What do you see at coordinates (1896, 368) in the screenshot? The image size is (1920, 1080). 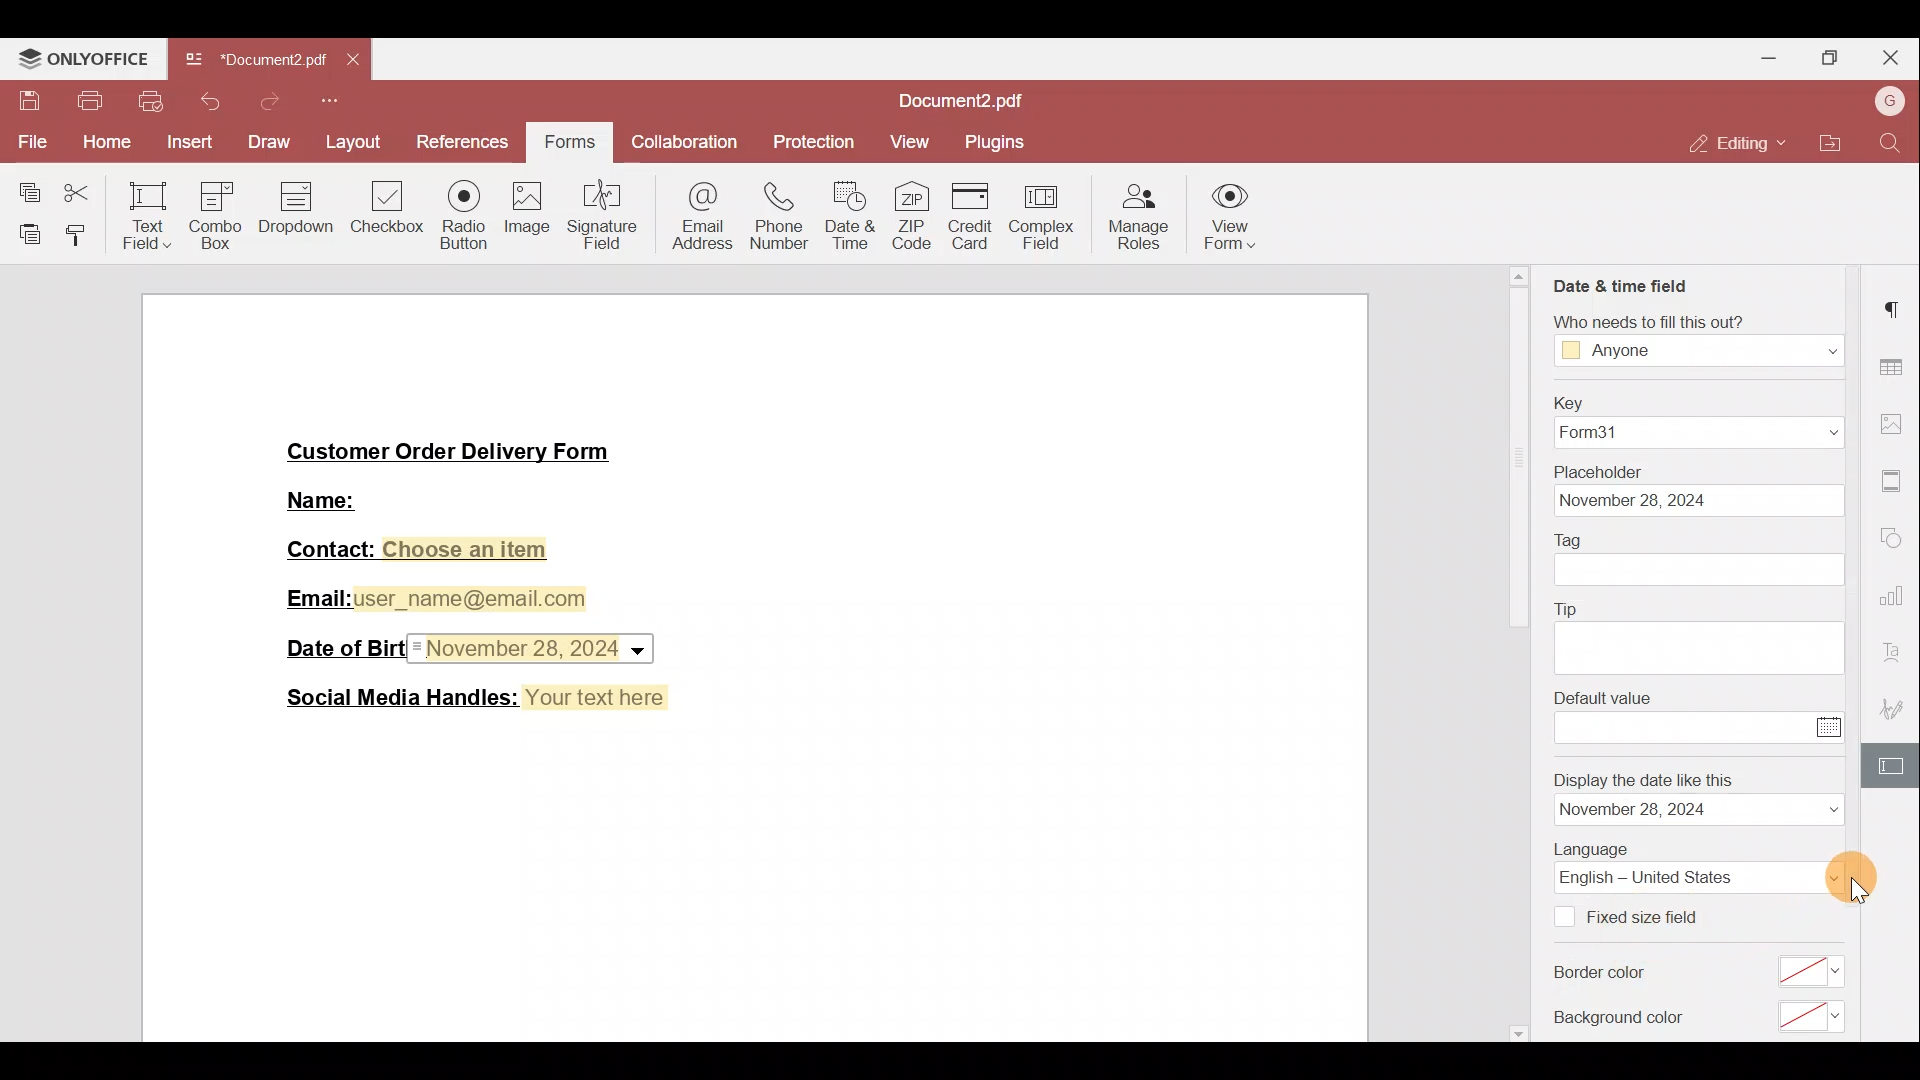 I see `Table settings` at bounding box center [1896, 368].